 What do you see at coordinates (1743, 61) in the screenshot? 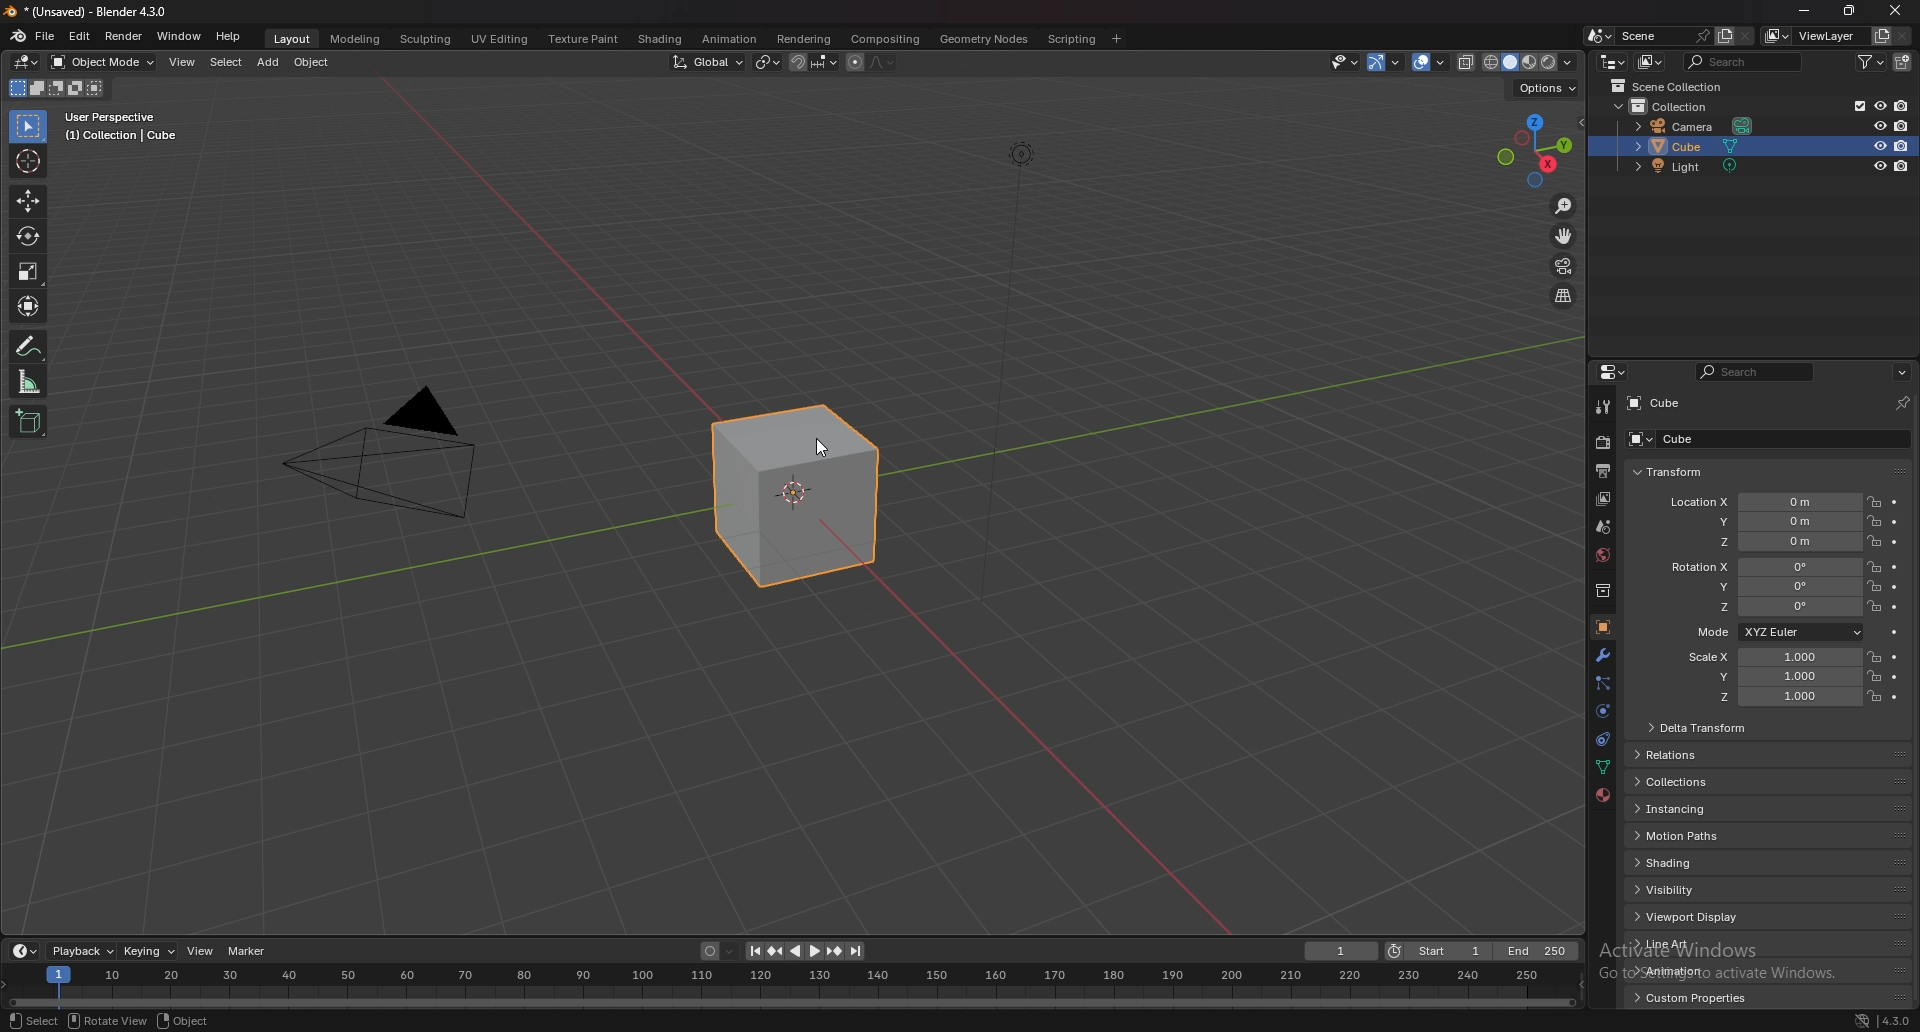
I see `search` at bounding box center [1743, 61].